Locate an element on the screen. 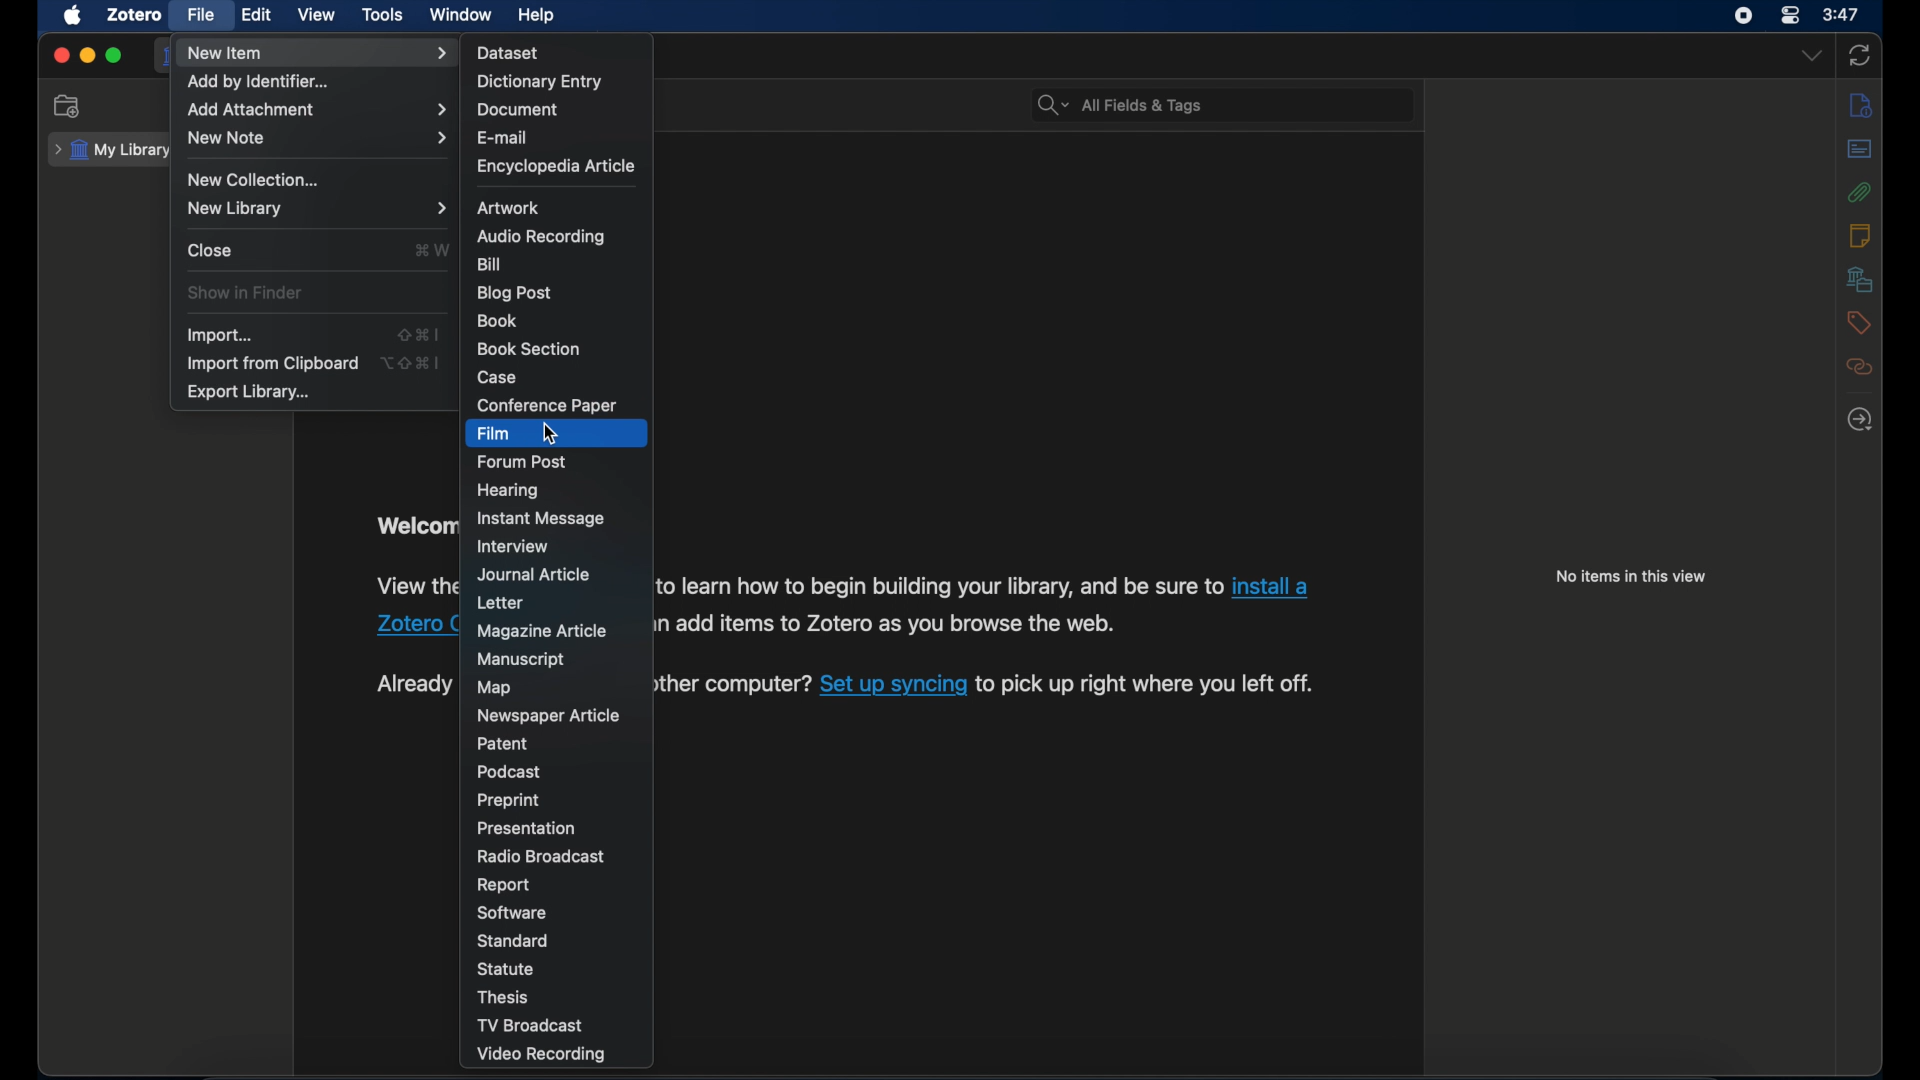 The height and width of the screenshot is (1080, 1920). new collection is located at coordinates (257, 181).